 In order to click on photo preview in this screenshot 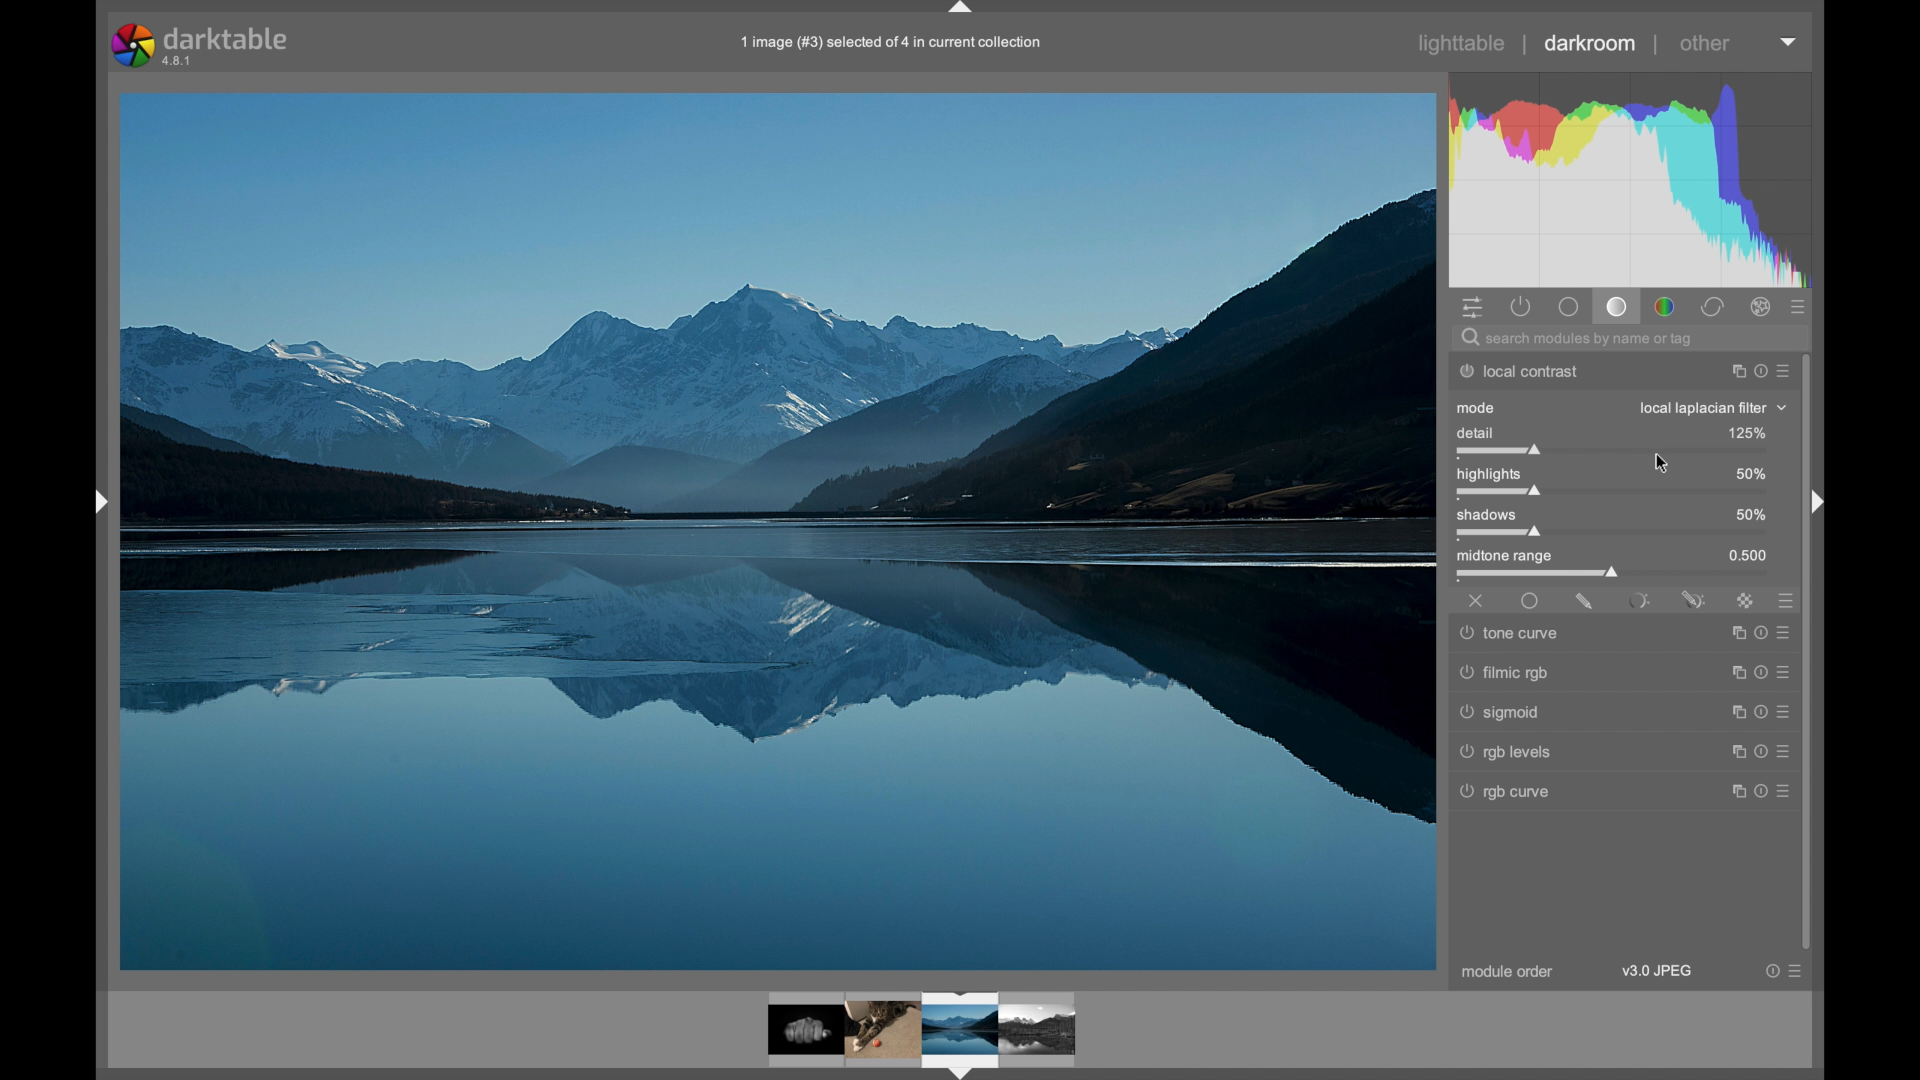, I will do `click(923, 1032)`.